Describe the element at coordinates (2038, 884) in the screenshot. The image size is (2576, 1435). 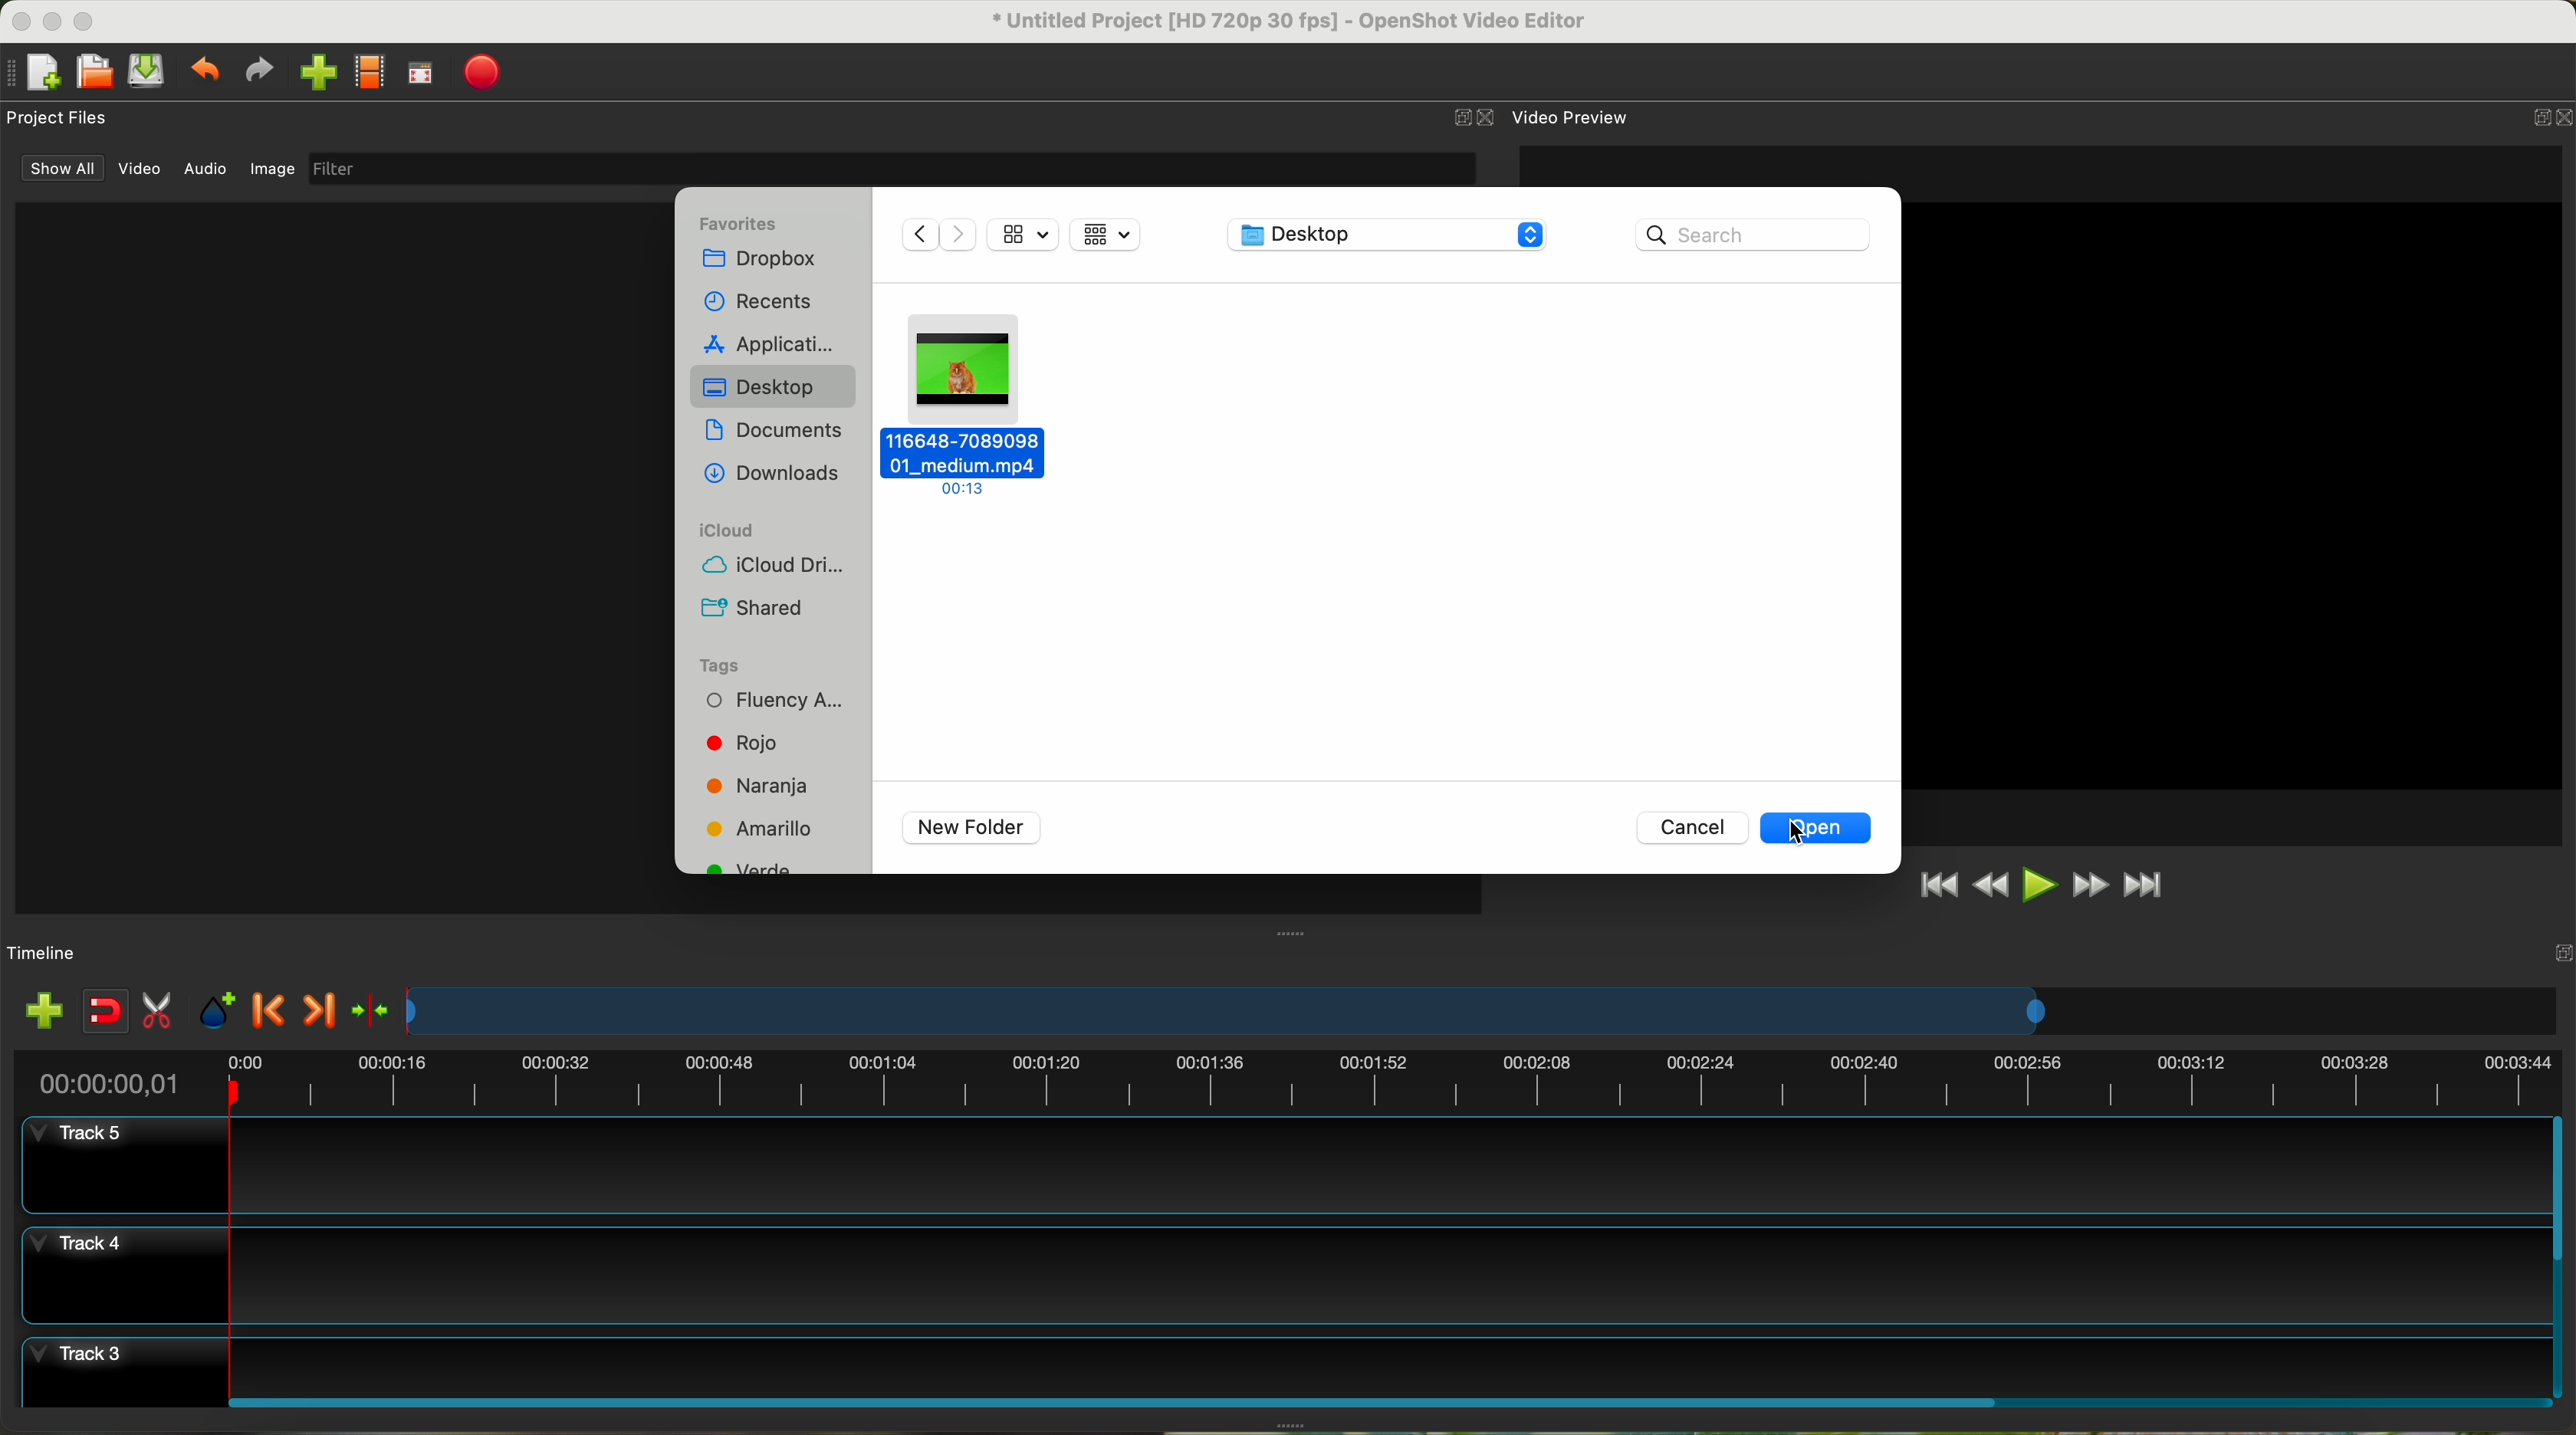
I see `play` at that location.